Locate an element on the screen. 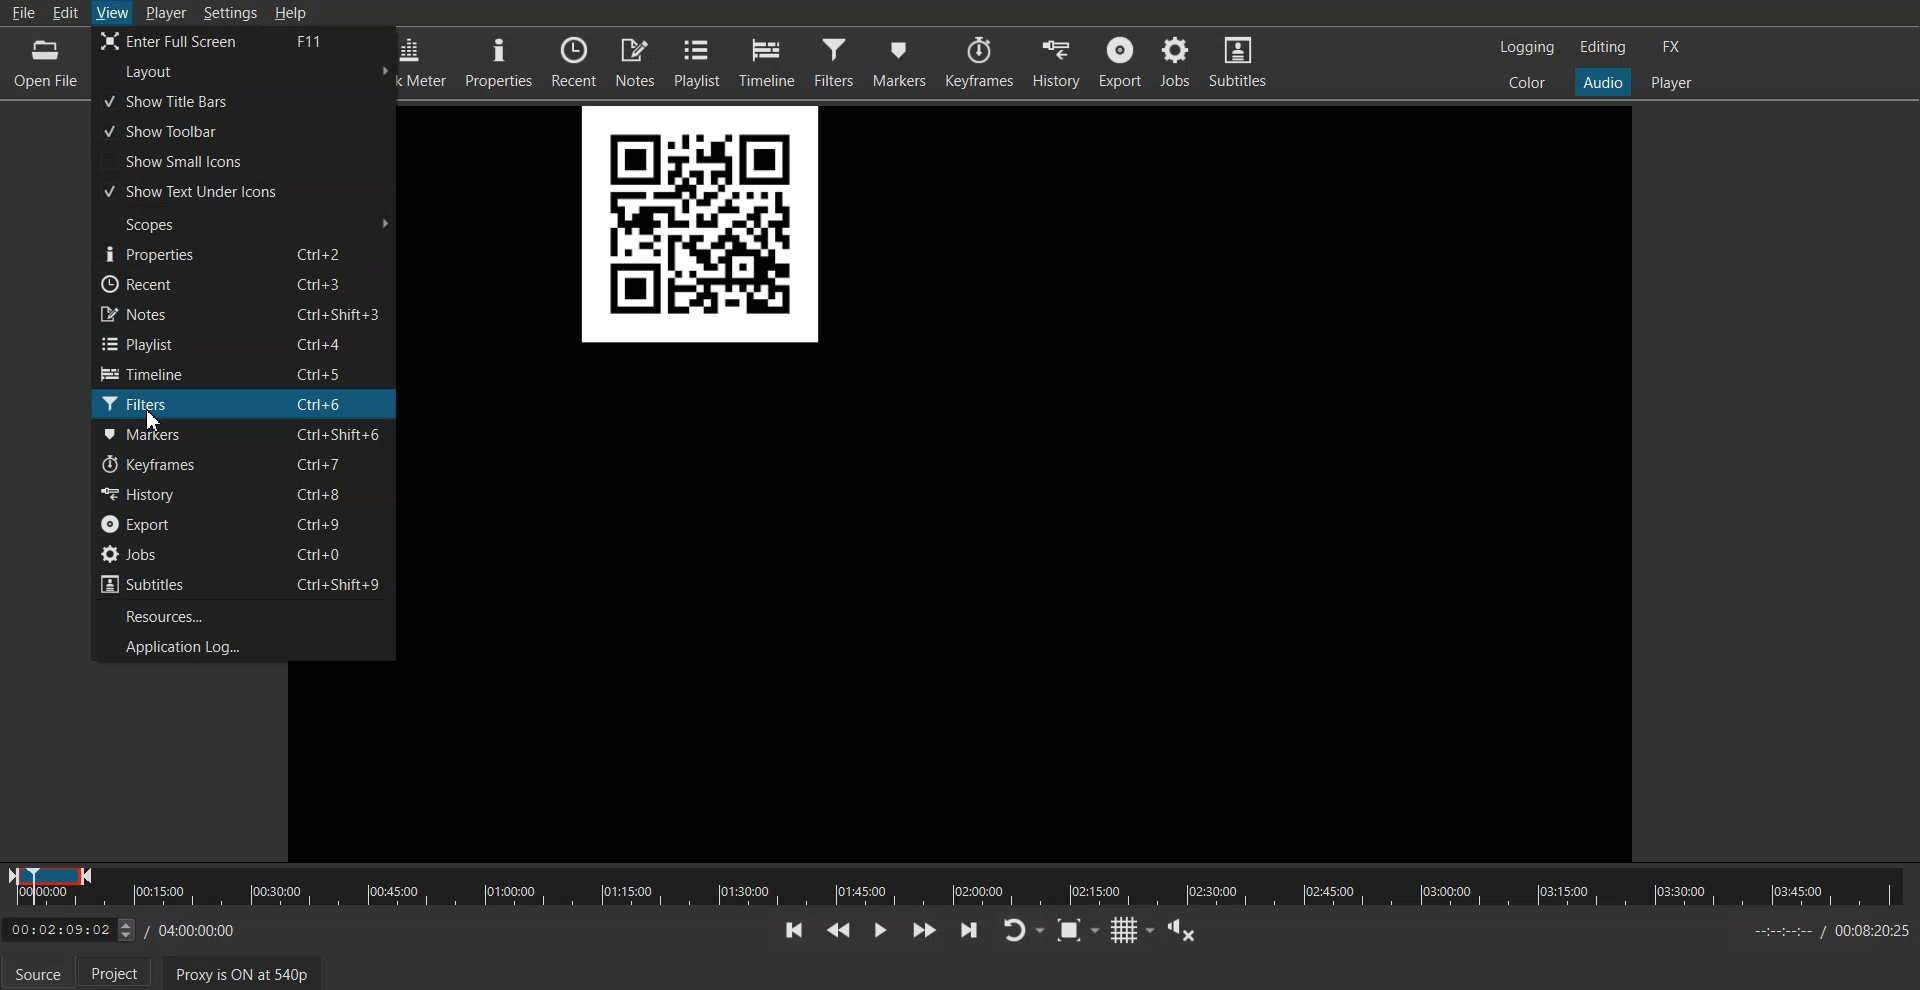 The image size is (1920, 990). Show Toolbar is located at coordinates (242, 130).